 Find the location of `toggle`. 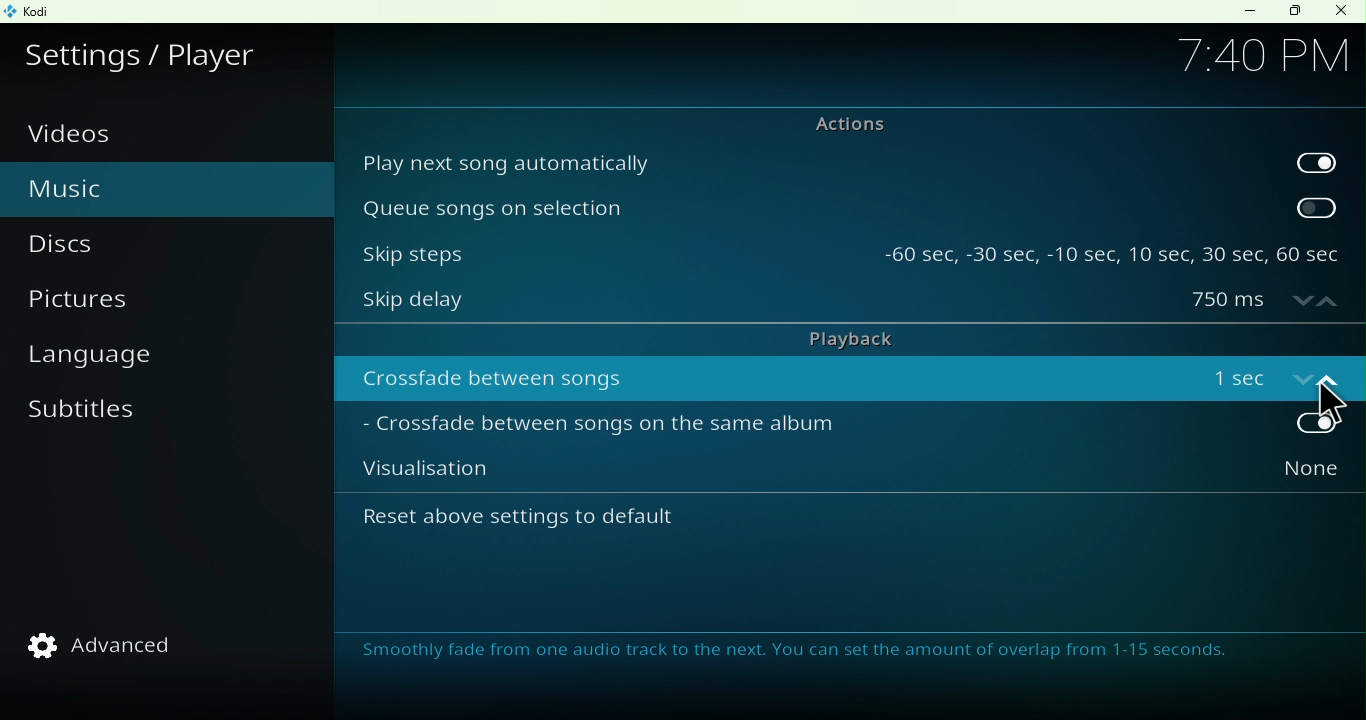

toggle is located at coordinates (1316, 160).